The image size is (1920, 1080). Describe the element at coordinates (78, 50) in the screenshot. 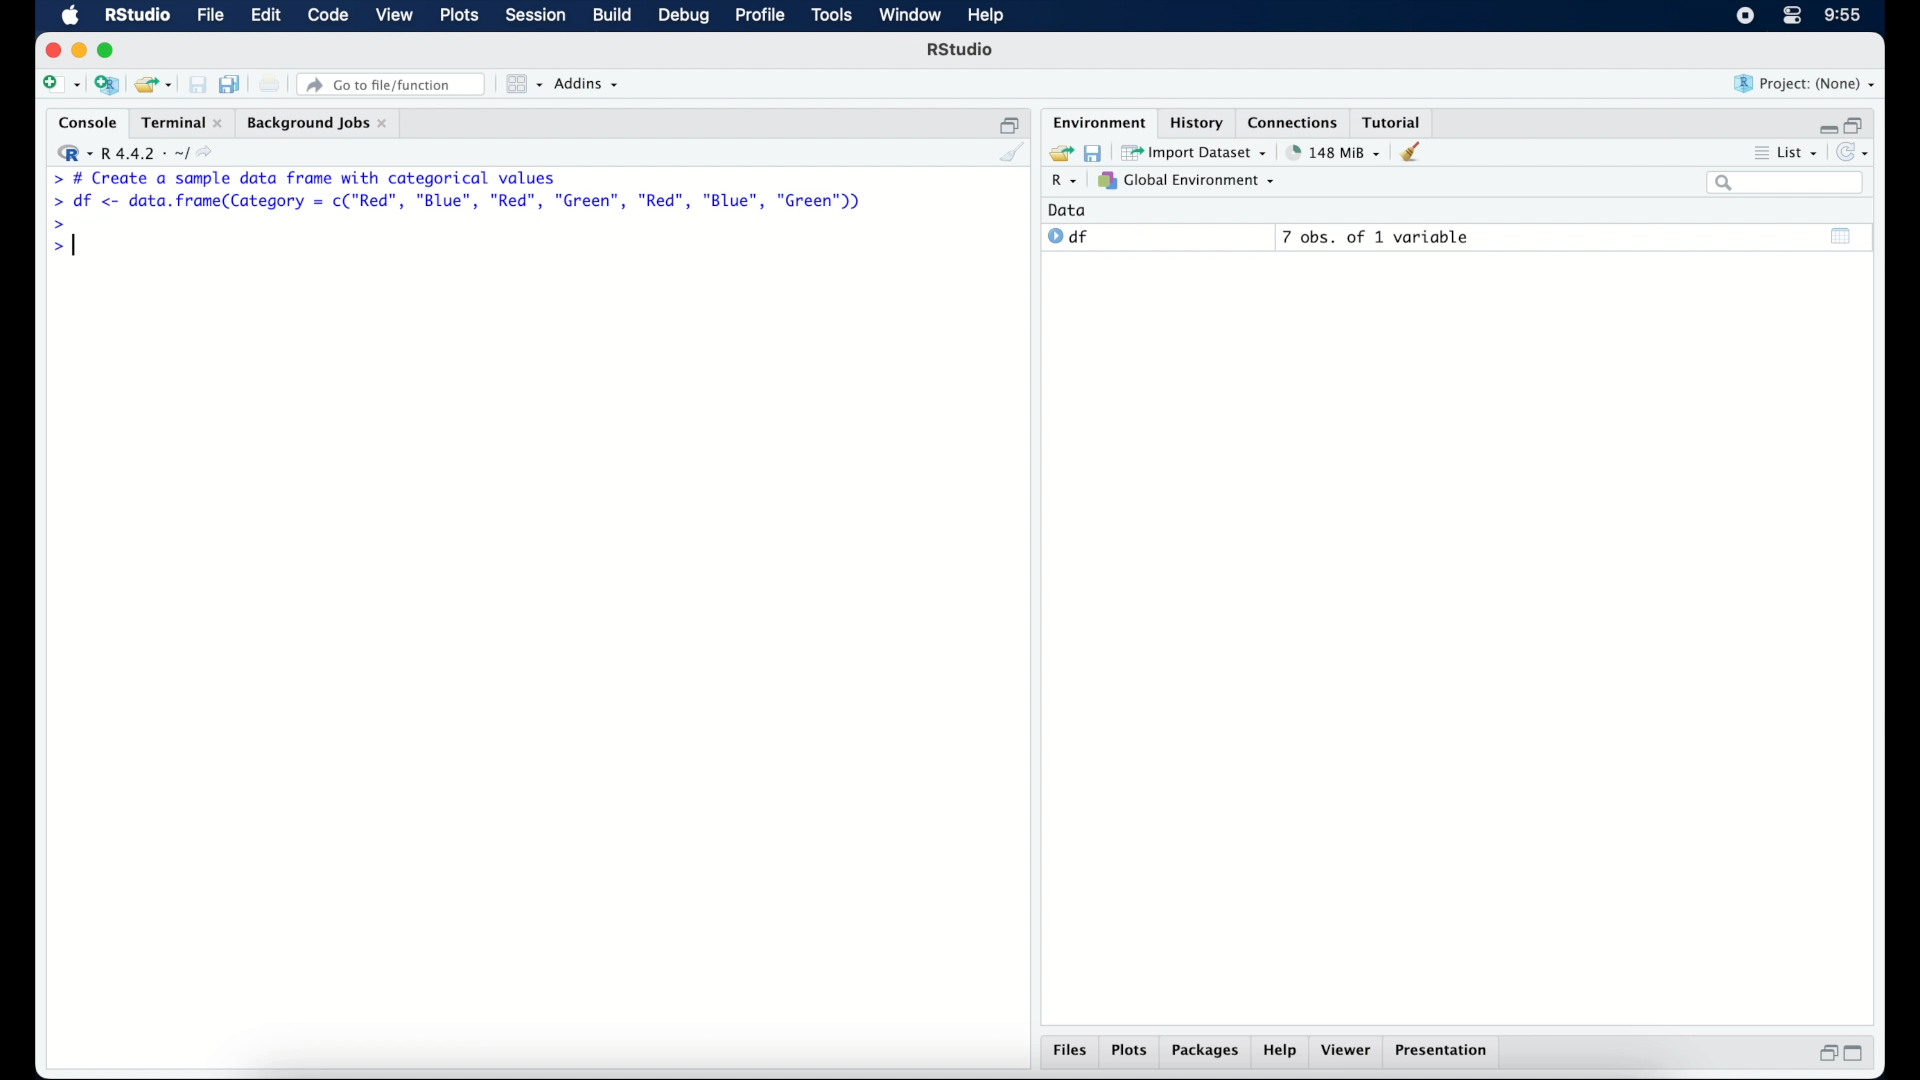

I see `minimzie` at that location.